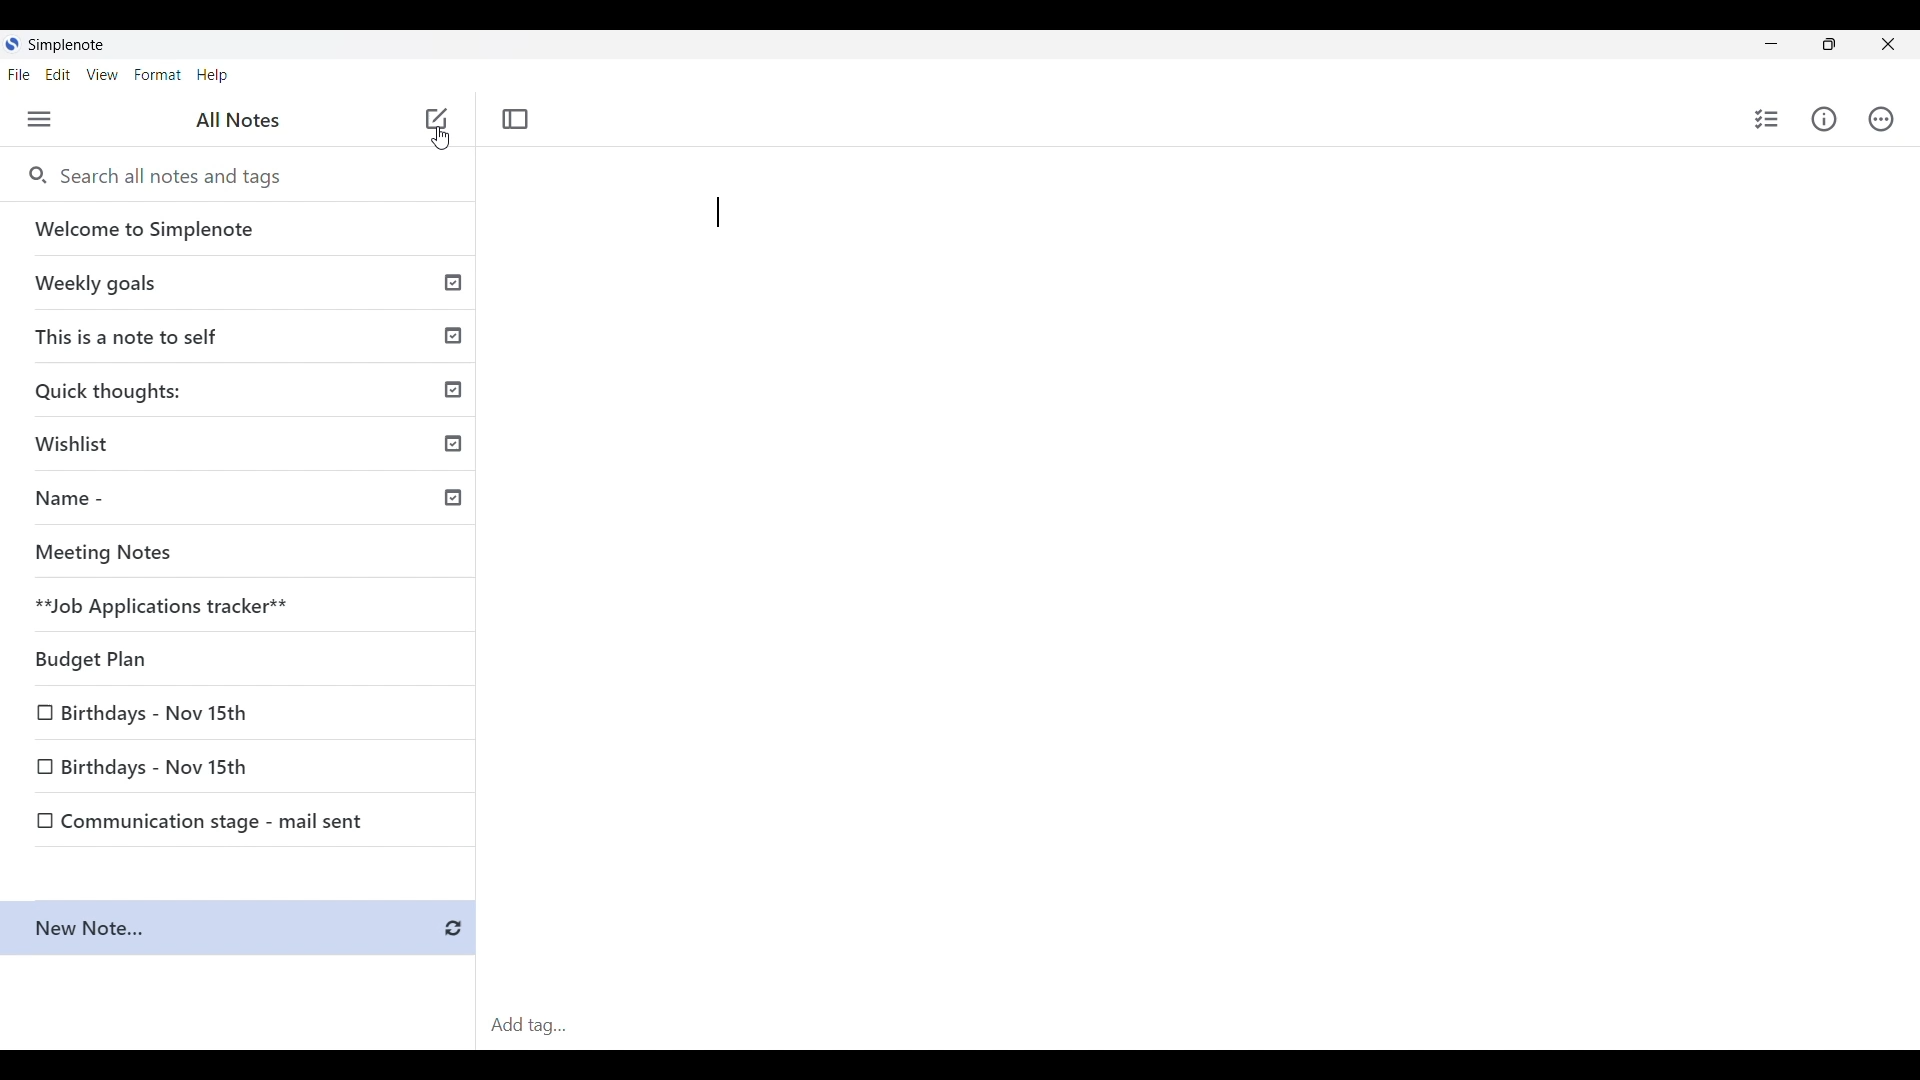  What do you see at coordinates (247, 285) in the screenshot?
I see `Weekly goals` at bounding box center [247, 285].